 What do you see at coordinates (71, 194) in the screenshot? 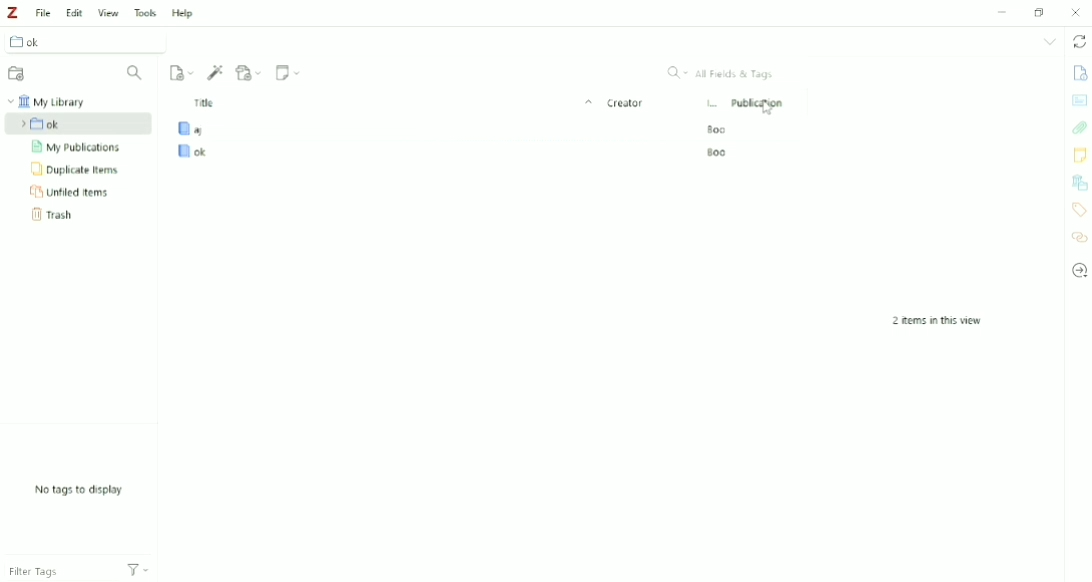
I see `Unfiled Items` at bounding box center [71, 194].